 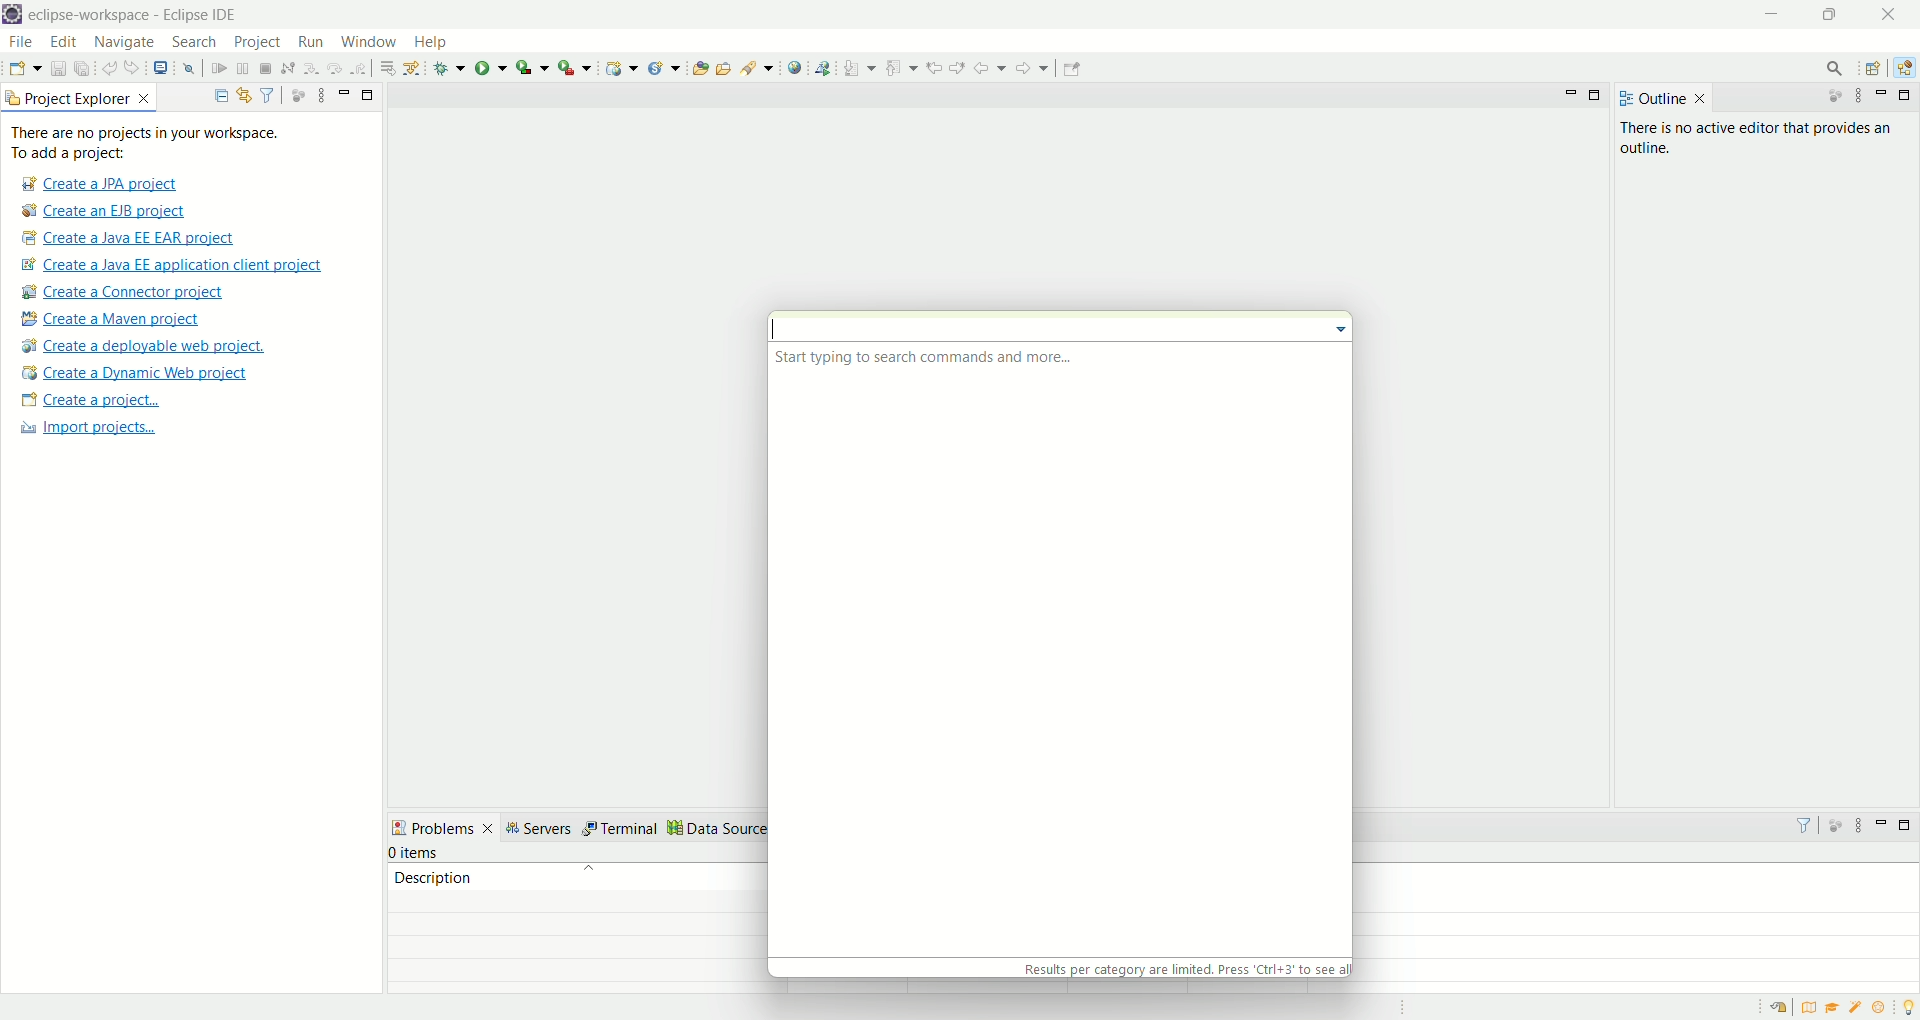 What do you see at coordinates (384, 67) in the screenshot?
I see `drop to frames` at bounding box center [384, 67].